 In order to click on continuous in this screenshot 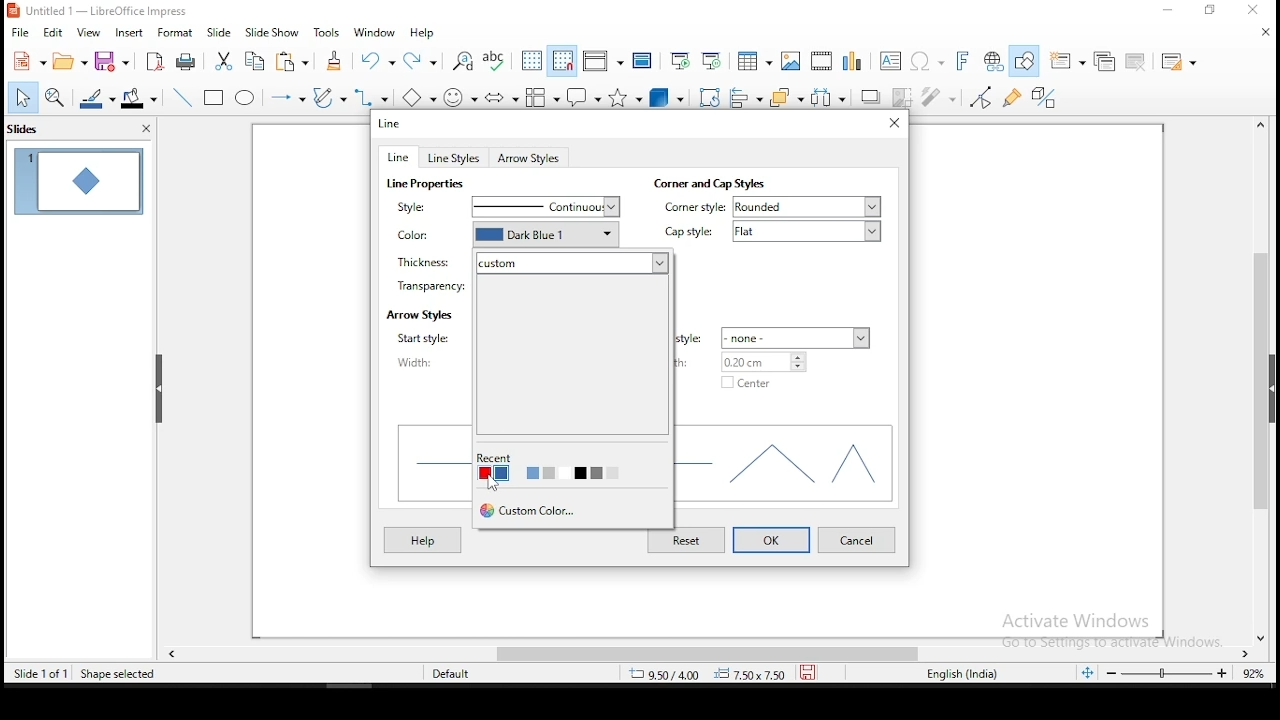, I will do `click(550, 208)`.